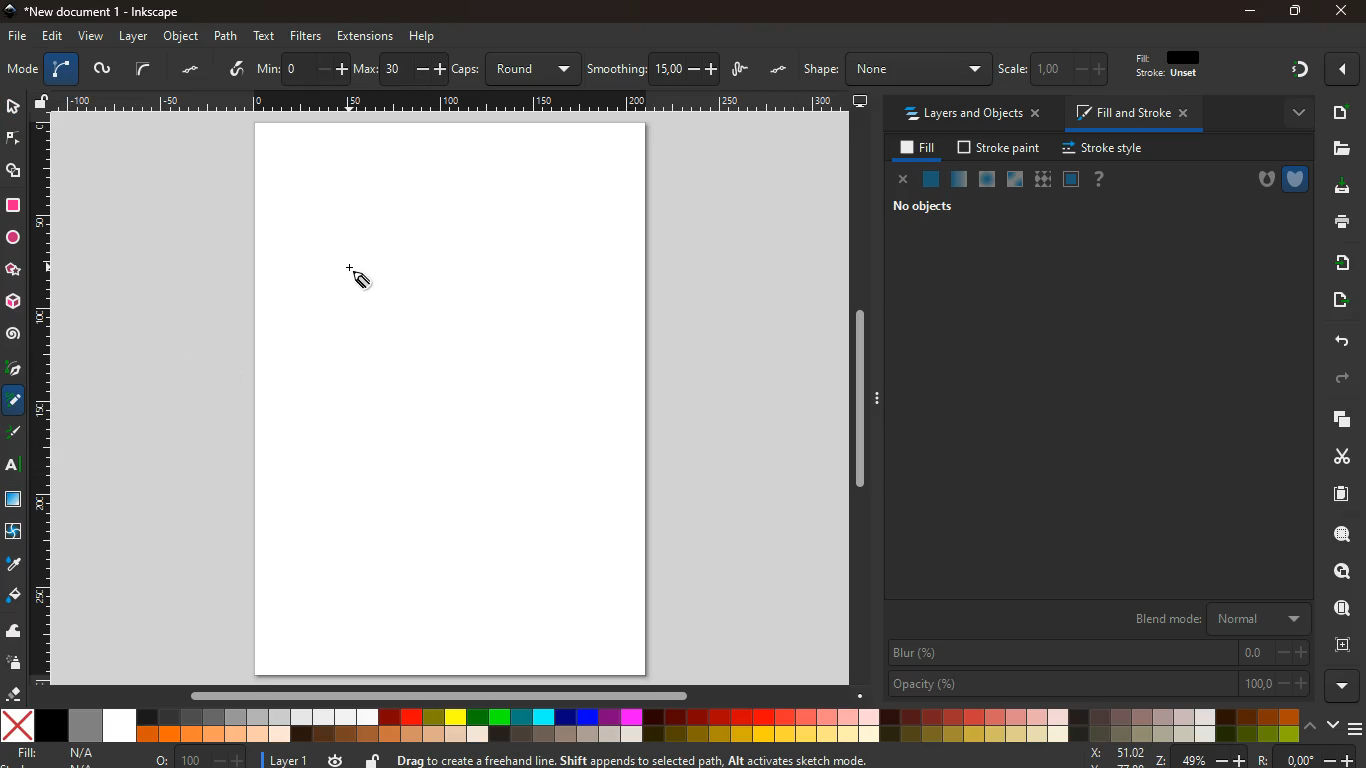  What do you see at coordinates (15, 532) in the screenshot?
I see `twist` at bounding box center [15, 532].